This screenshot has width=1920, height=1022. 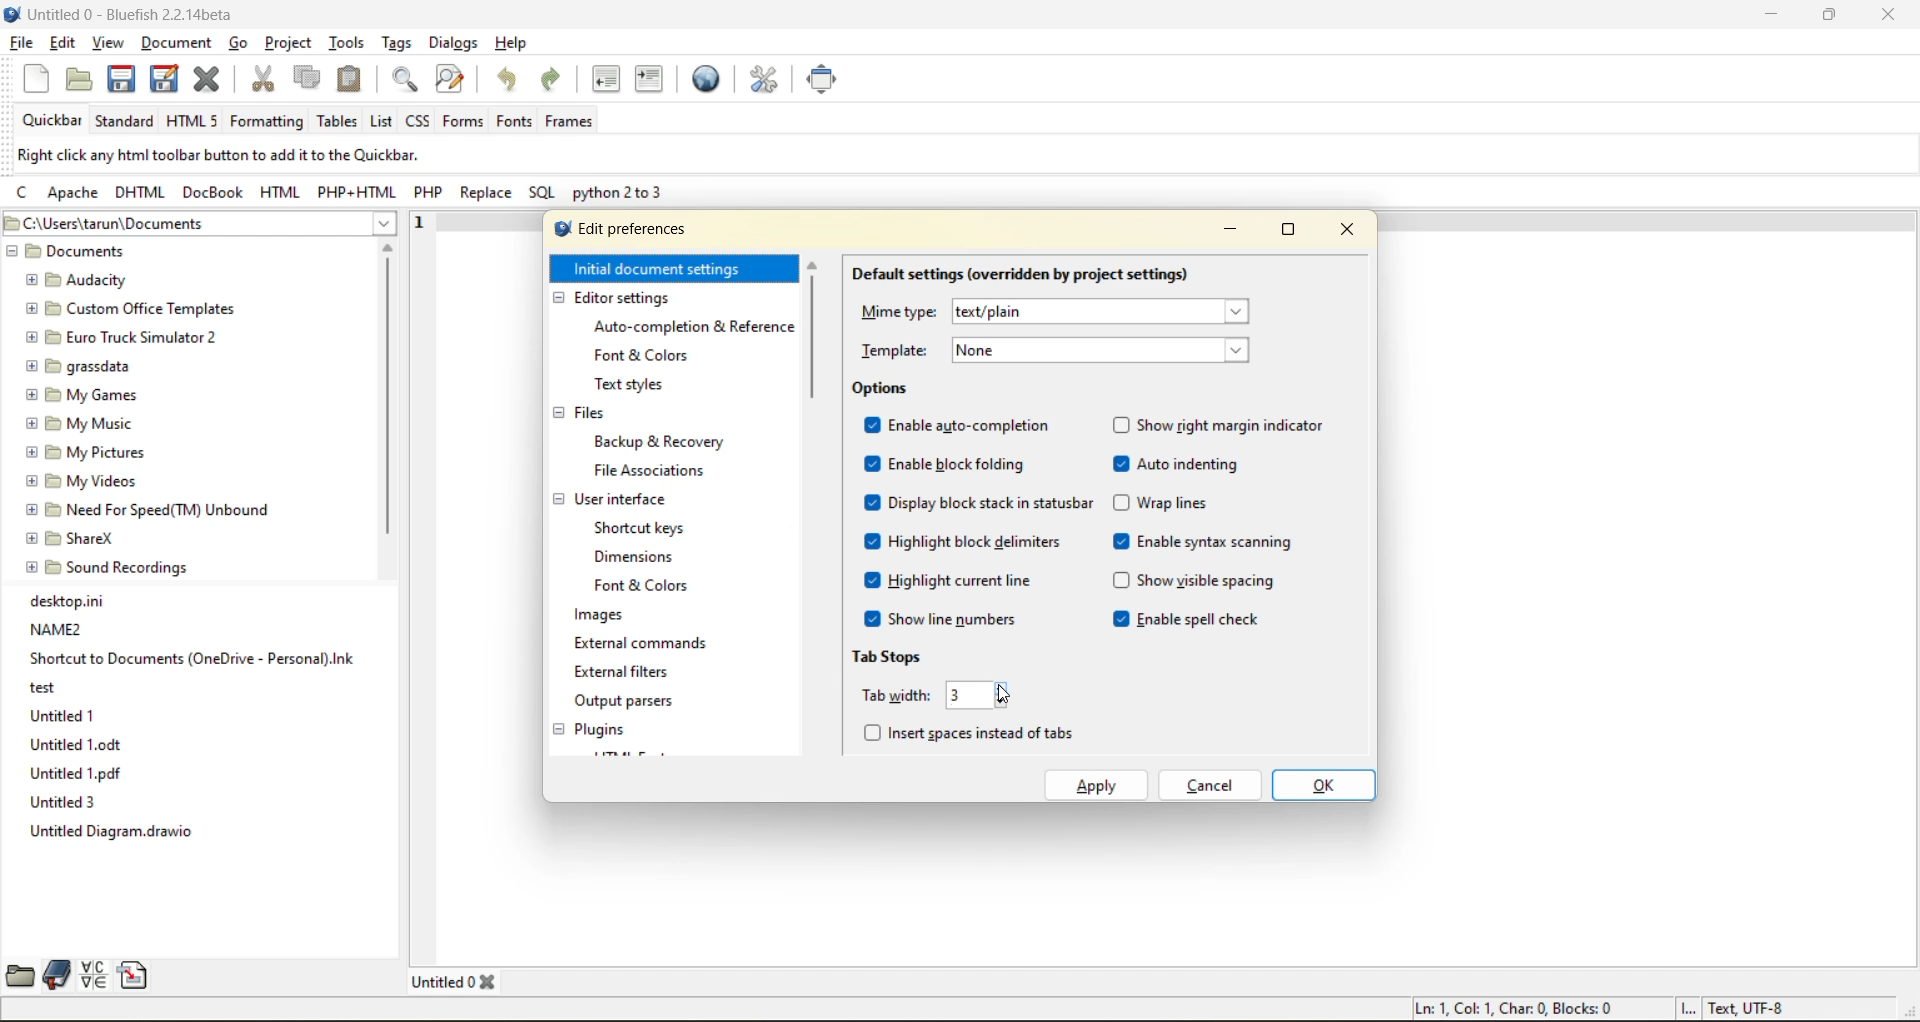 I want to click on display  block stack in statusbar, so click(x=982, y=503).